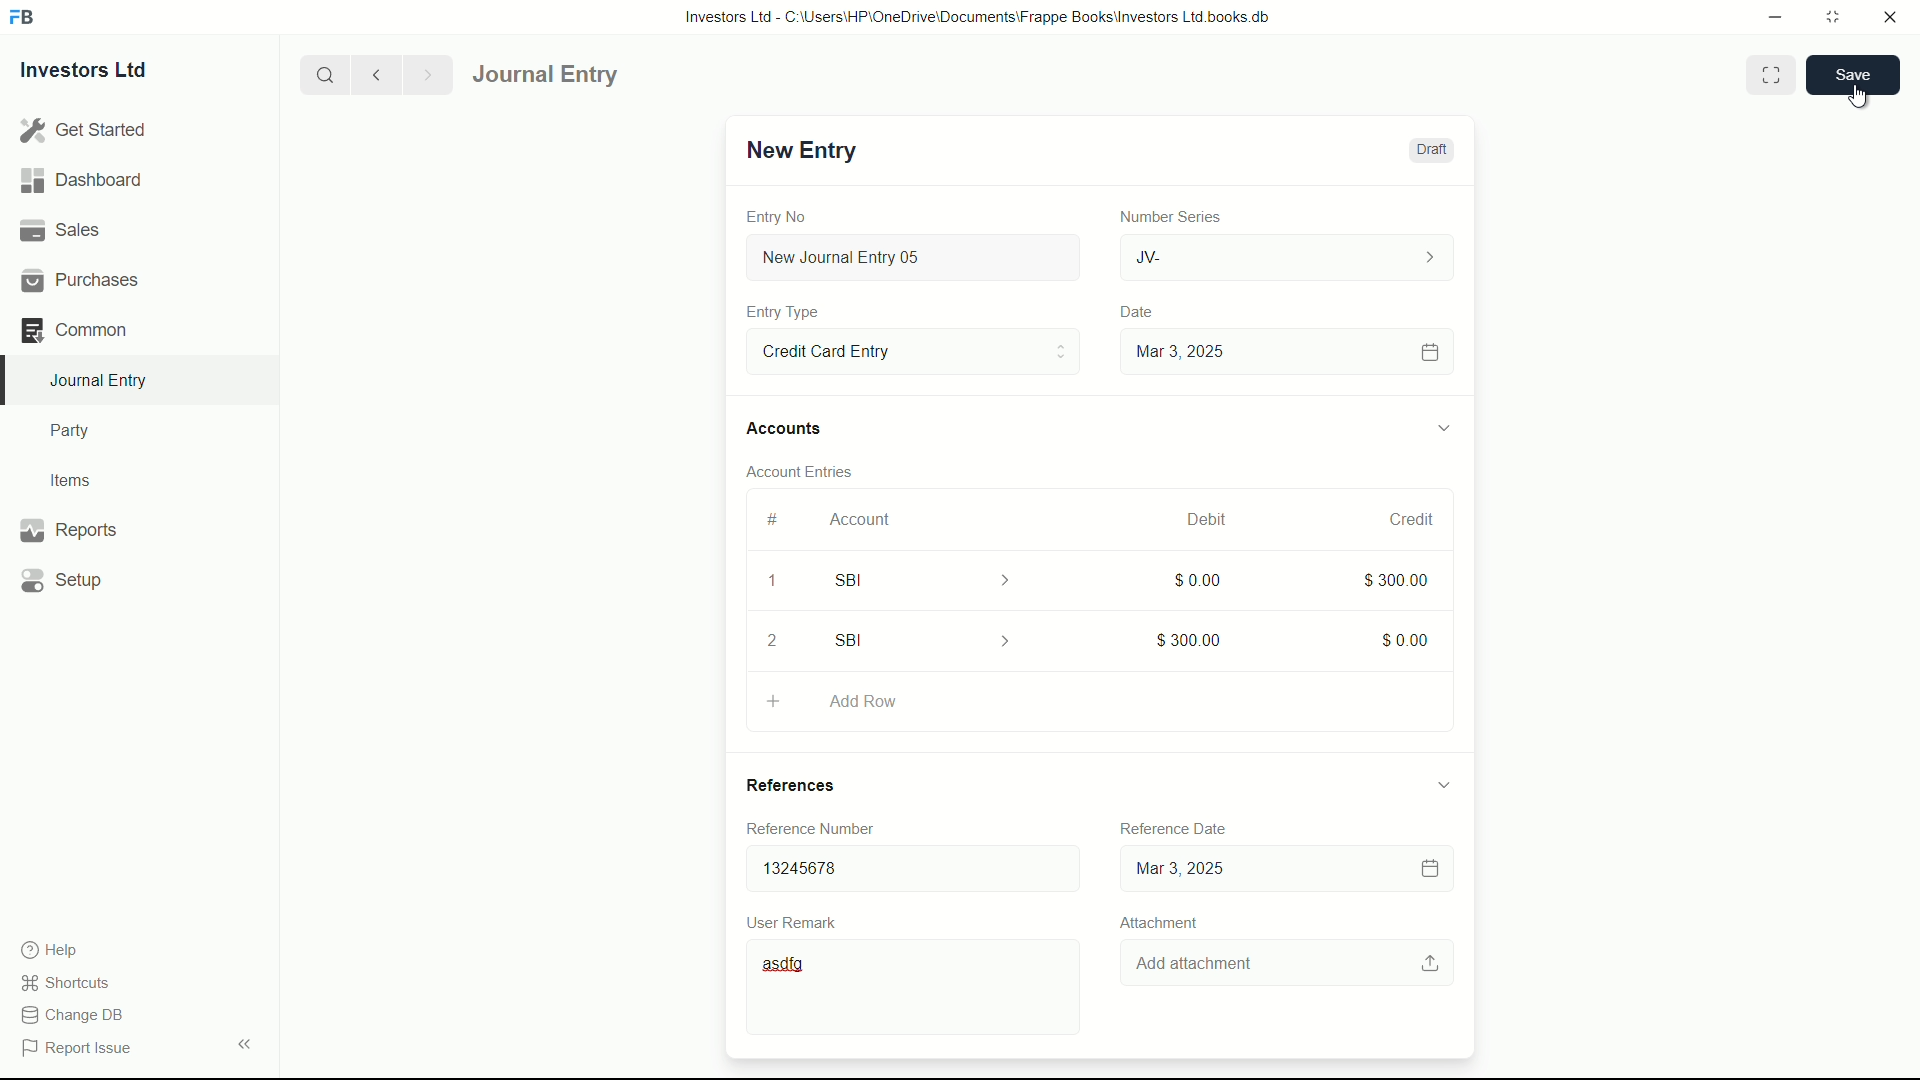  I want to click on Number Series, so click(1162, 215).